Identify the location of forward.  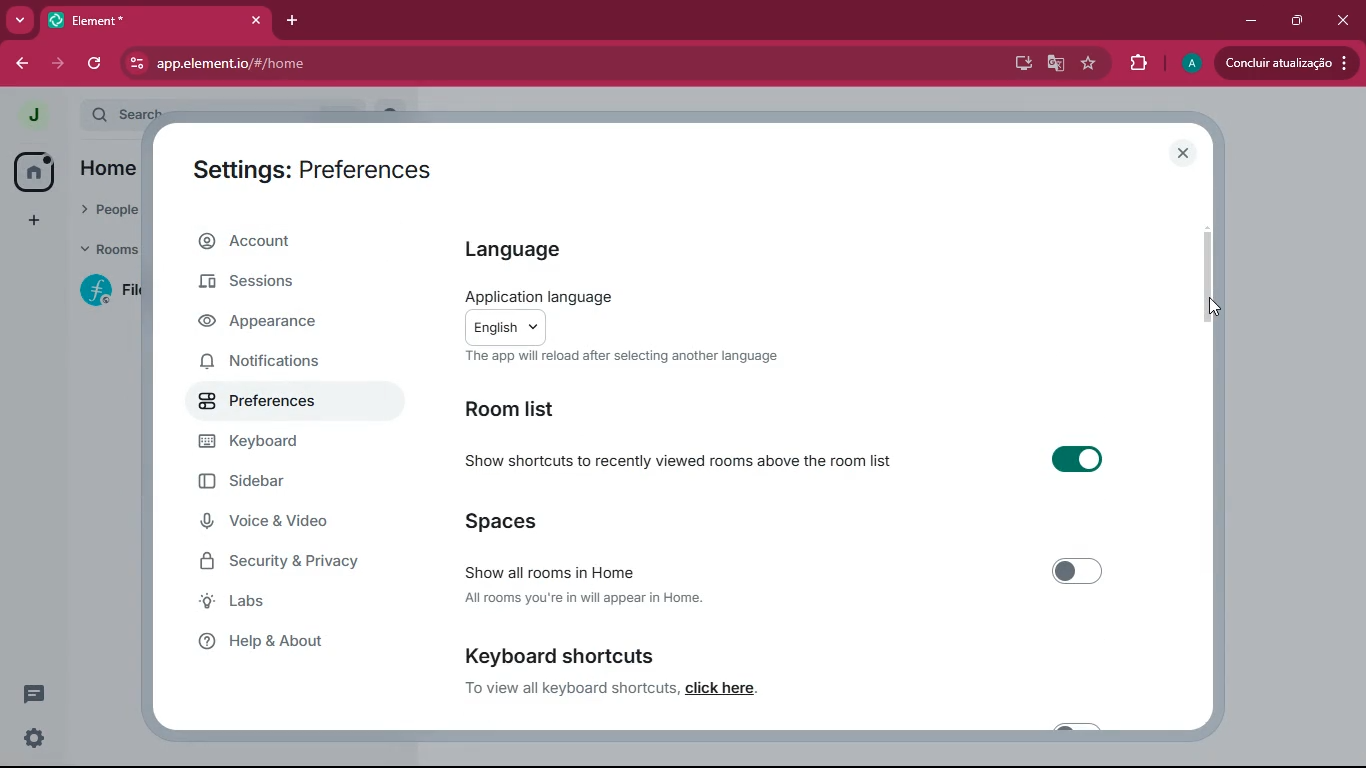
(56, 63).